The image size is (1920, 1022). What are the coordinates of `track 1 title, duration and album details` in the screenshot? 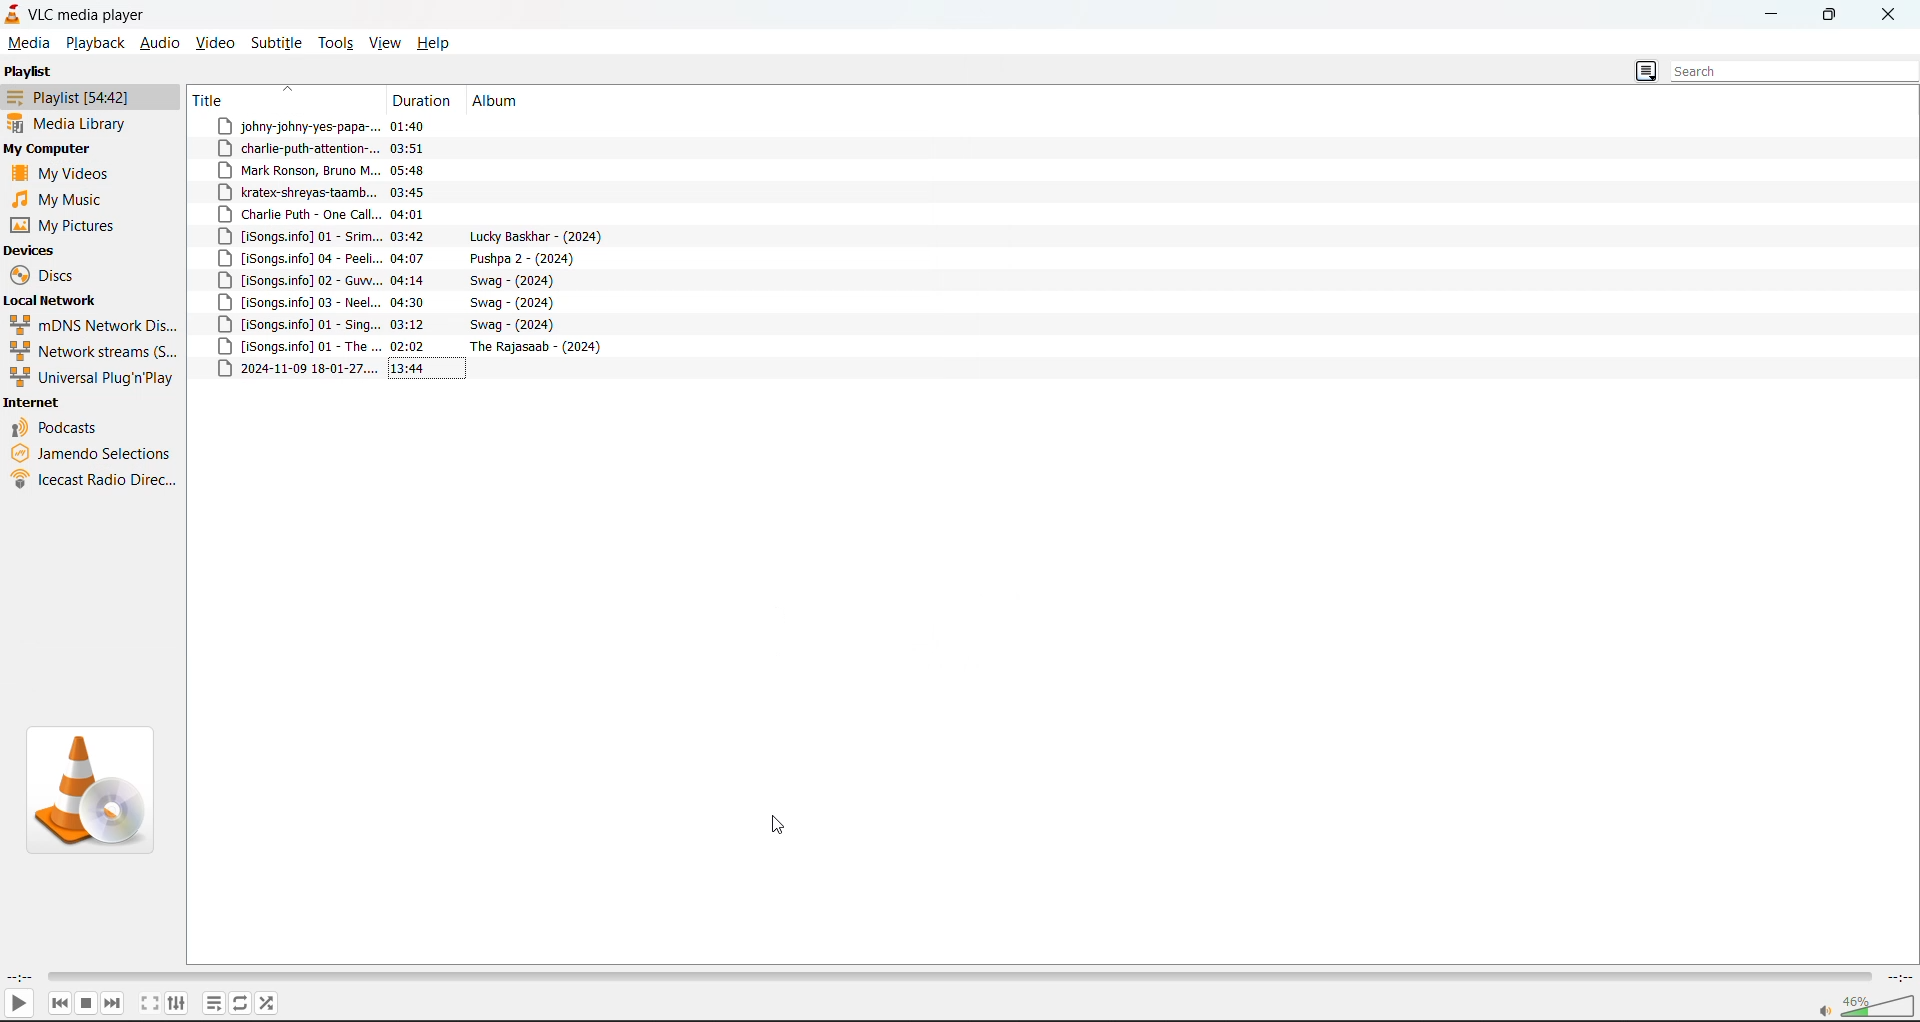 It's located at (369, 126).